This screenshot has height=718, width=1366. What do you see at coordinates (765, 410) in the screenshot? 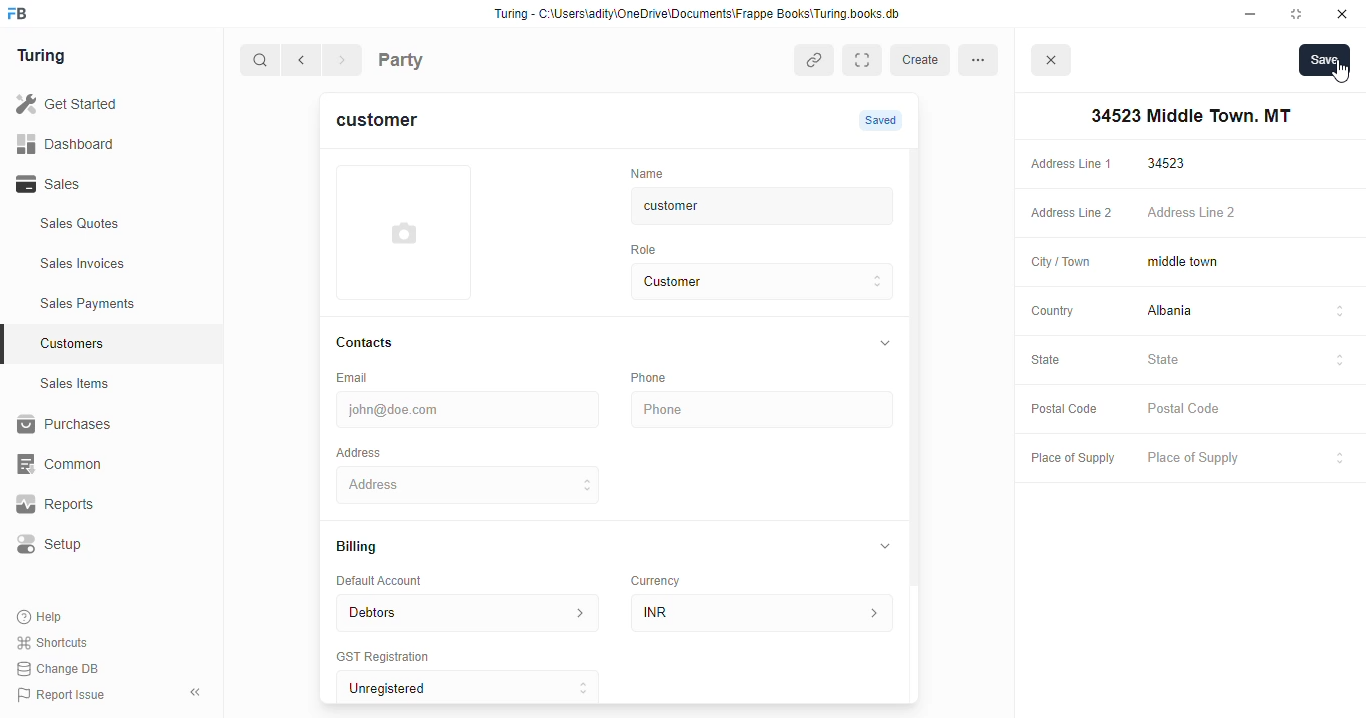
I see `Phone` at bounding box center [765, 410].